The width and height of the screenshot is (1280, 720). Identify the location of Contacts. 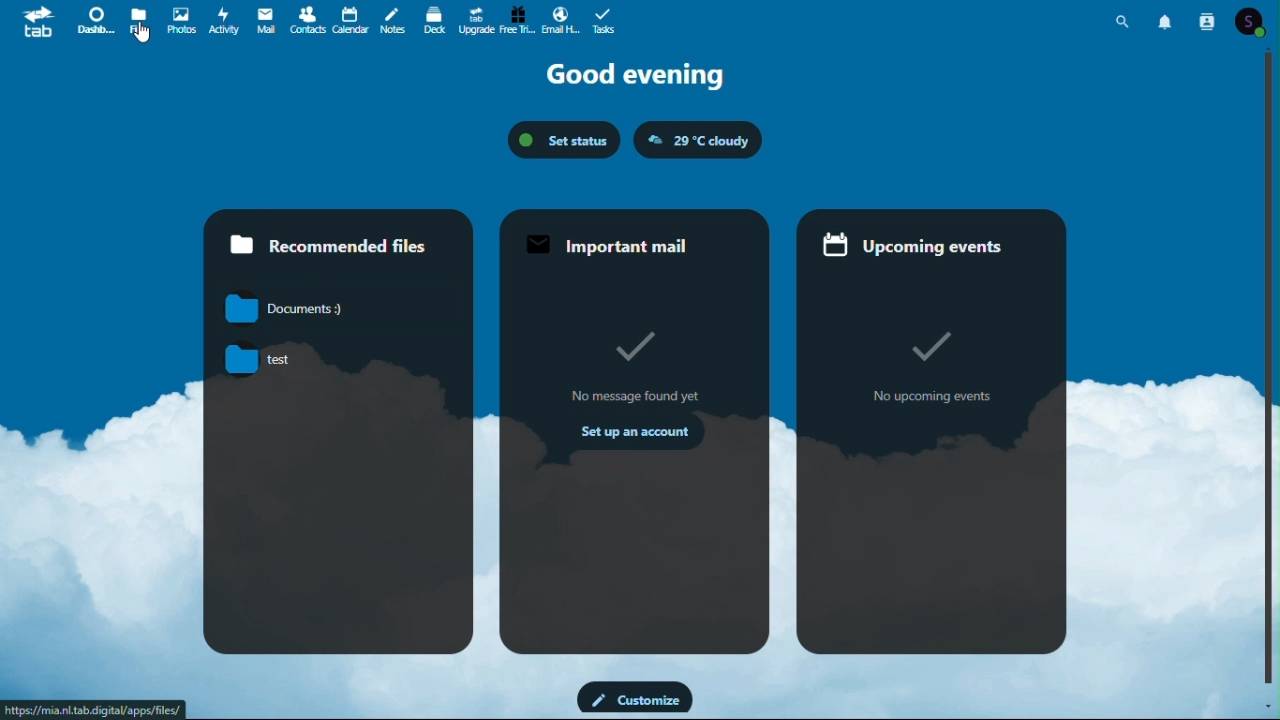
(1208, 18).